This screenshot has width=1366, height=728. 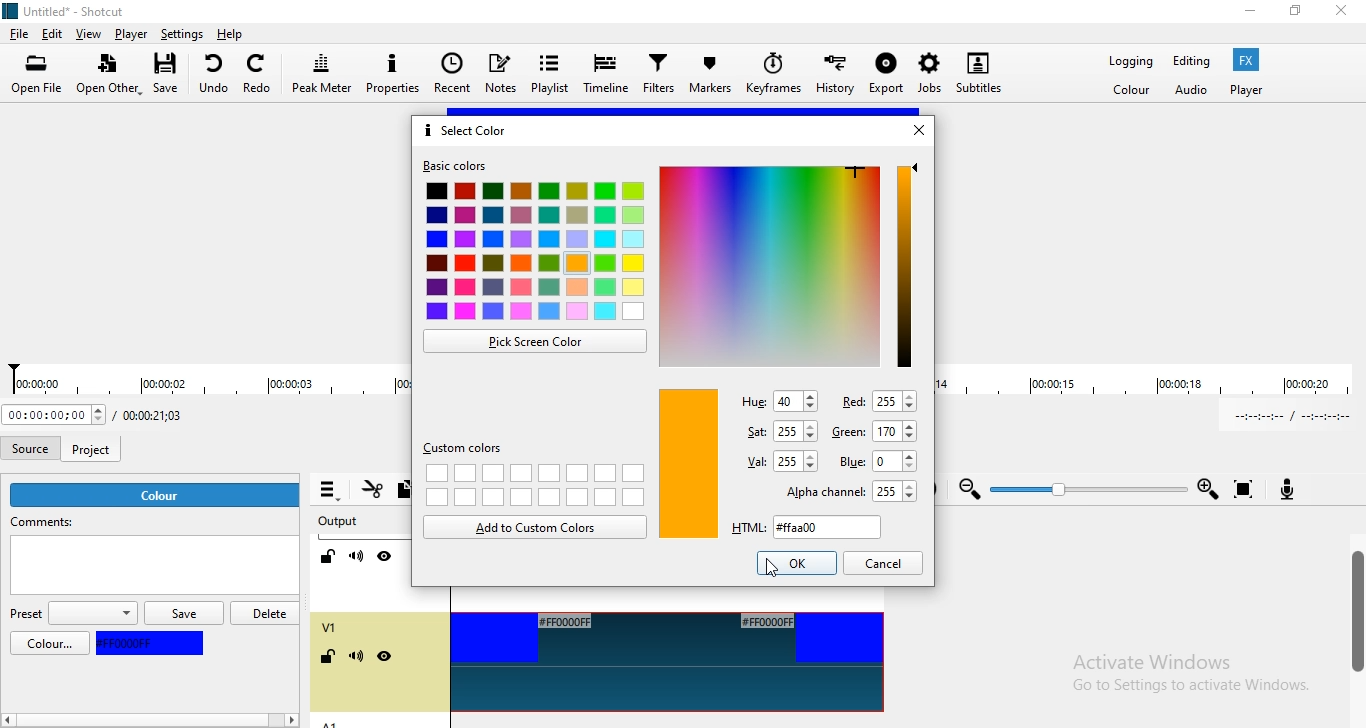 I want to click on Playlist, so click(x=549, y=72).